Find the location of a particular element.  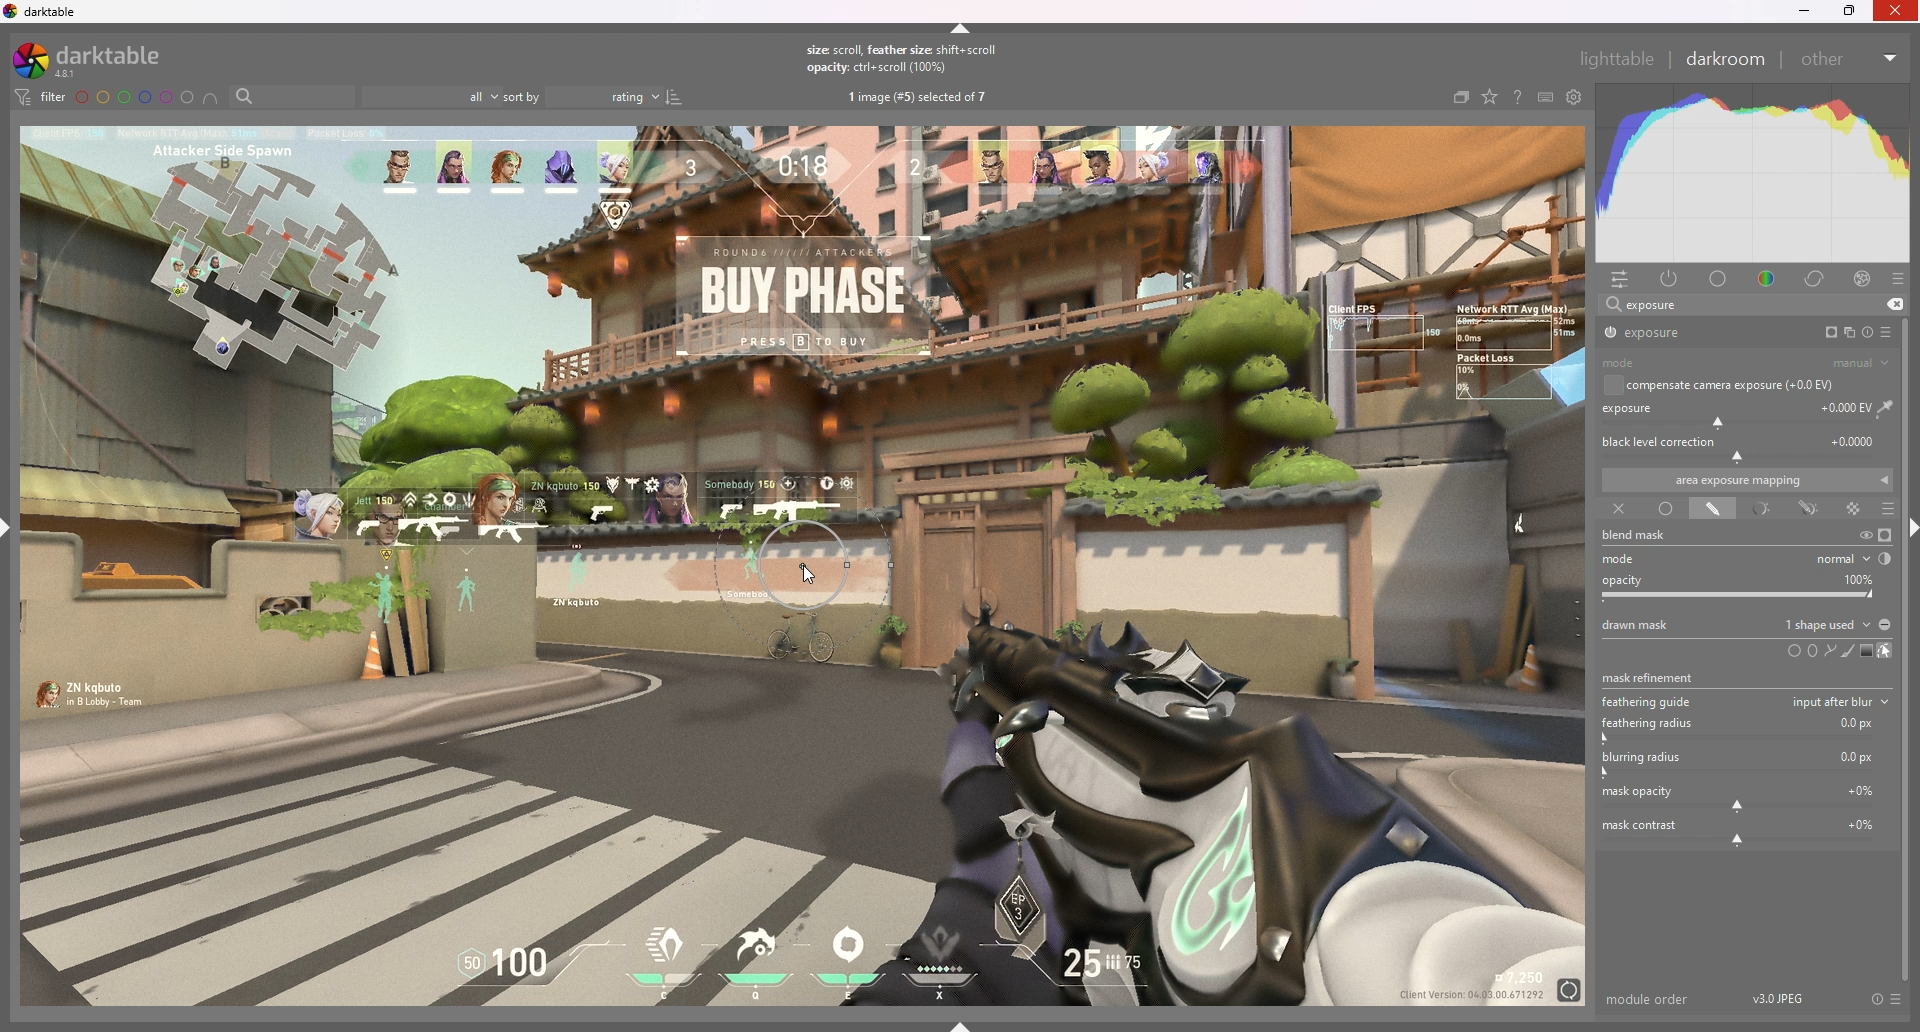

version is located at coordinates (1779, 997).